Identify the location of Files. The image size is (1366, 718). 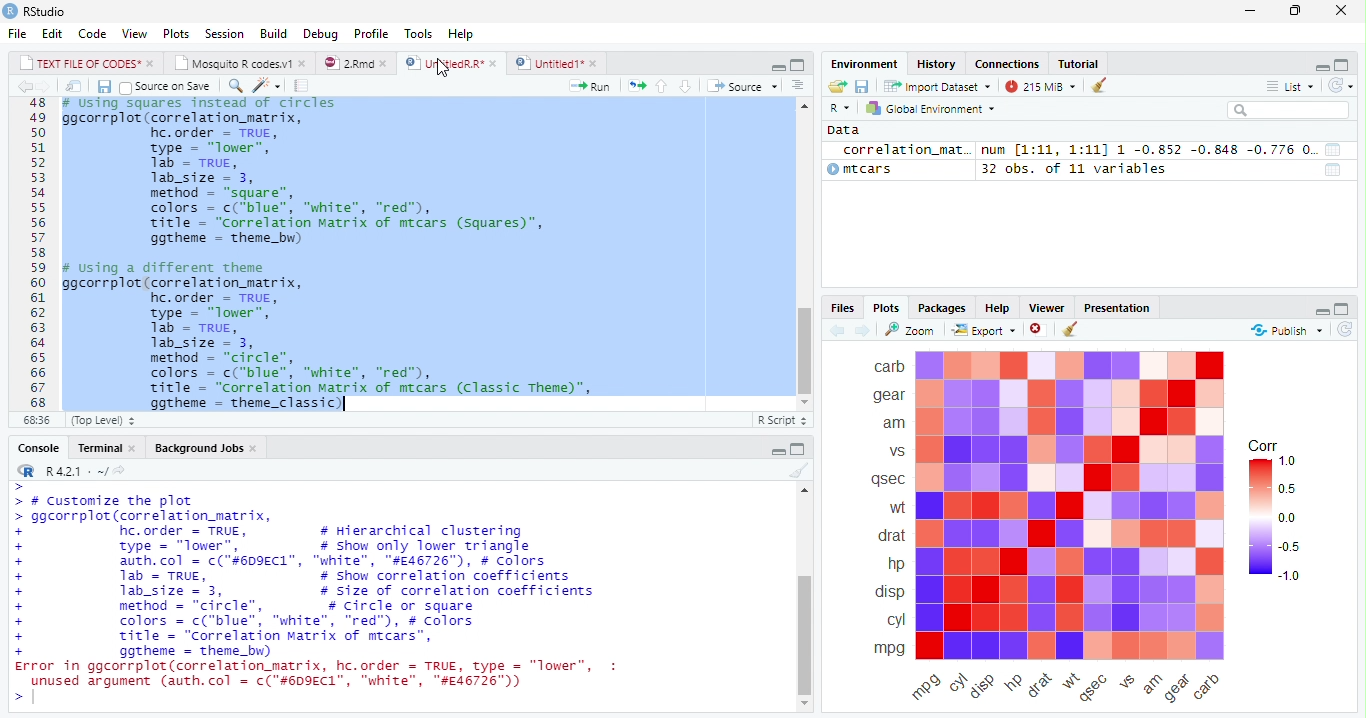
(842, 307).